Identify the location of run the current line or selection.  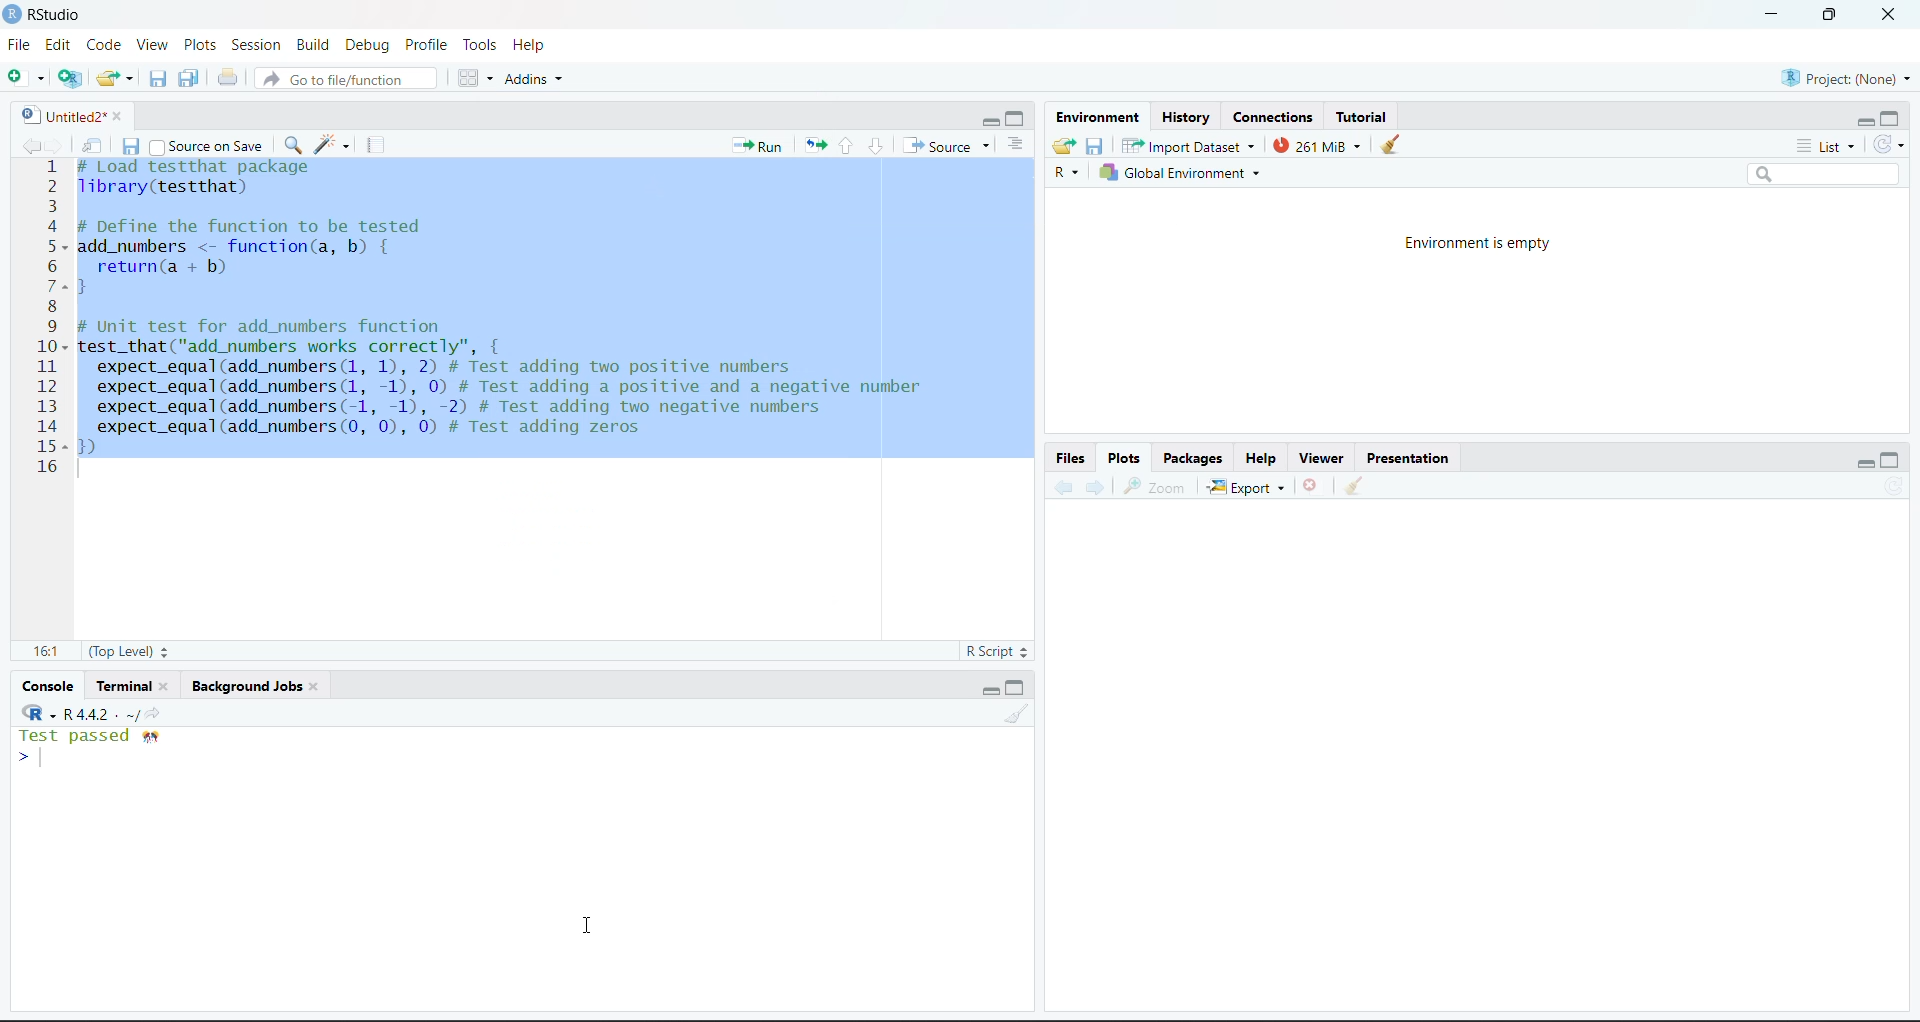
(761, 144).